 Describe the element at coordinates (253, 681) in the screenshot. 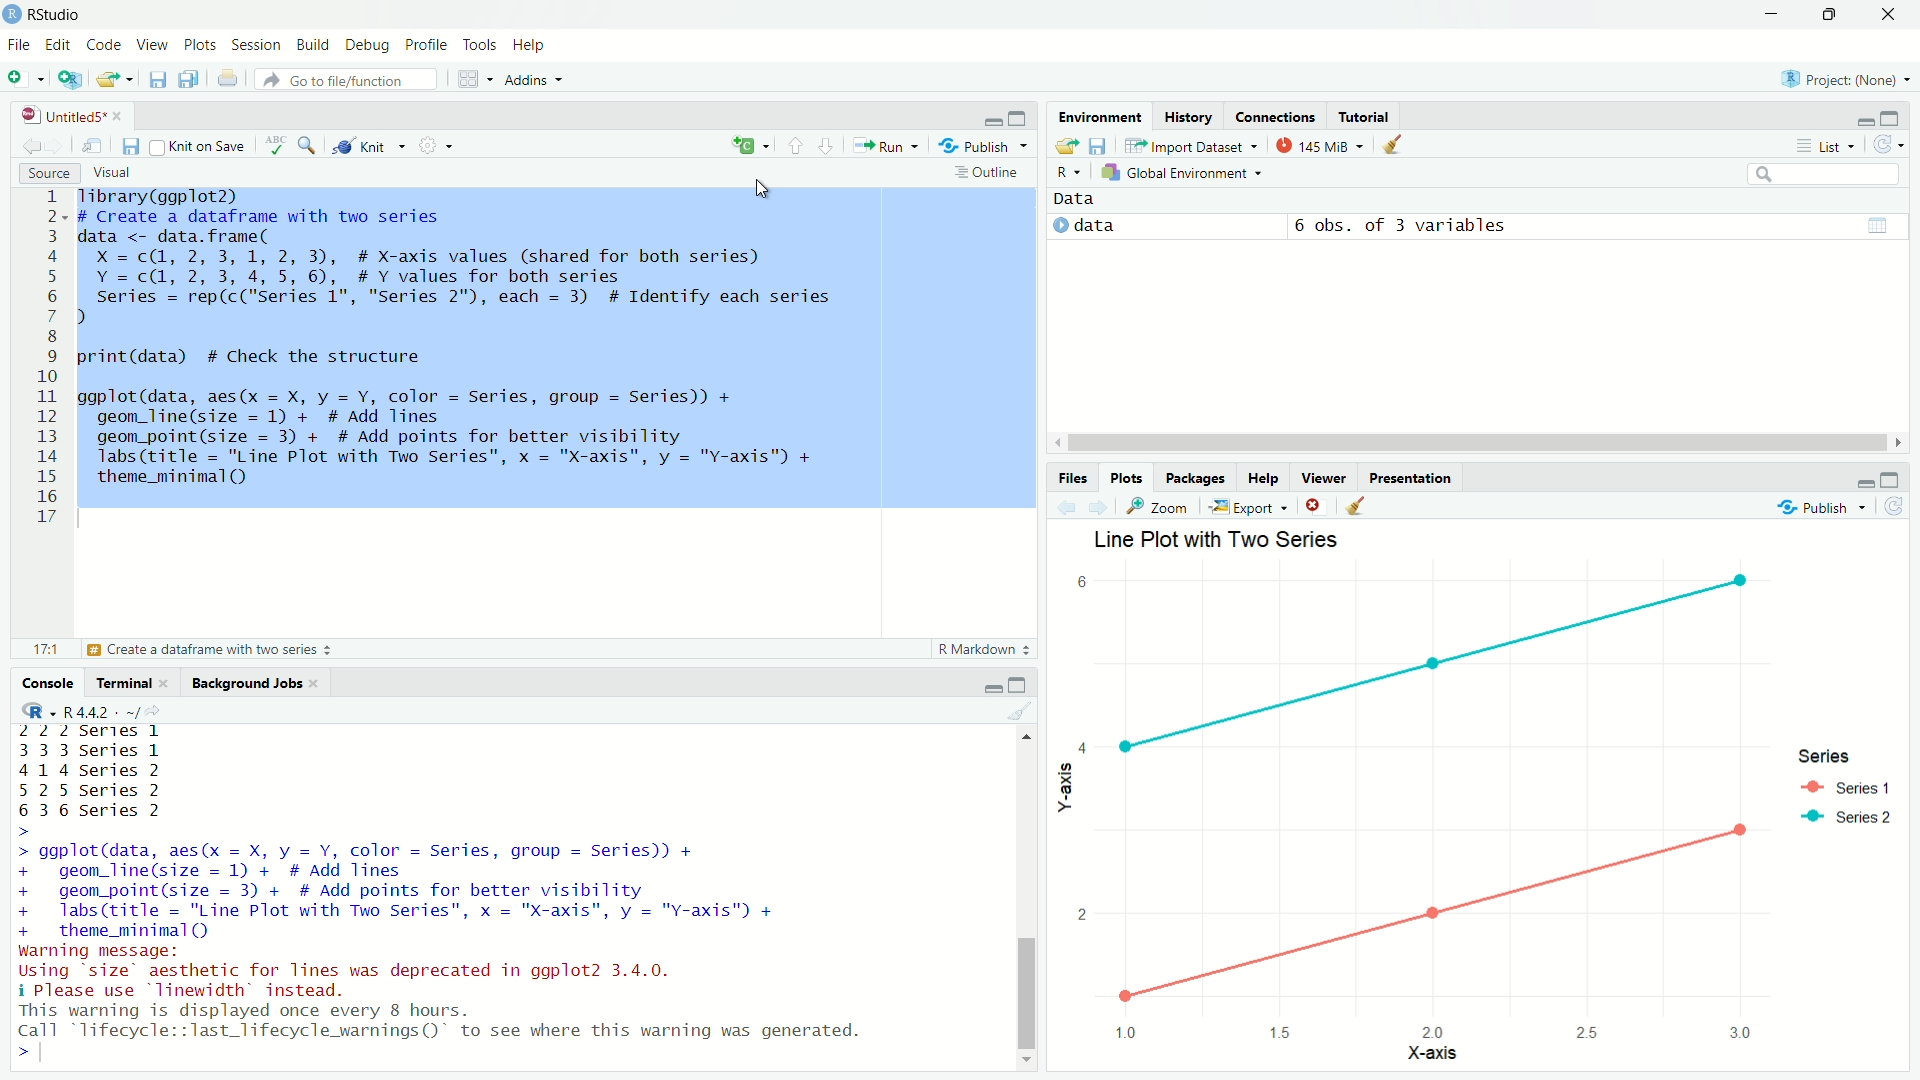

I see `Bckground Jobs` at that location.